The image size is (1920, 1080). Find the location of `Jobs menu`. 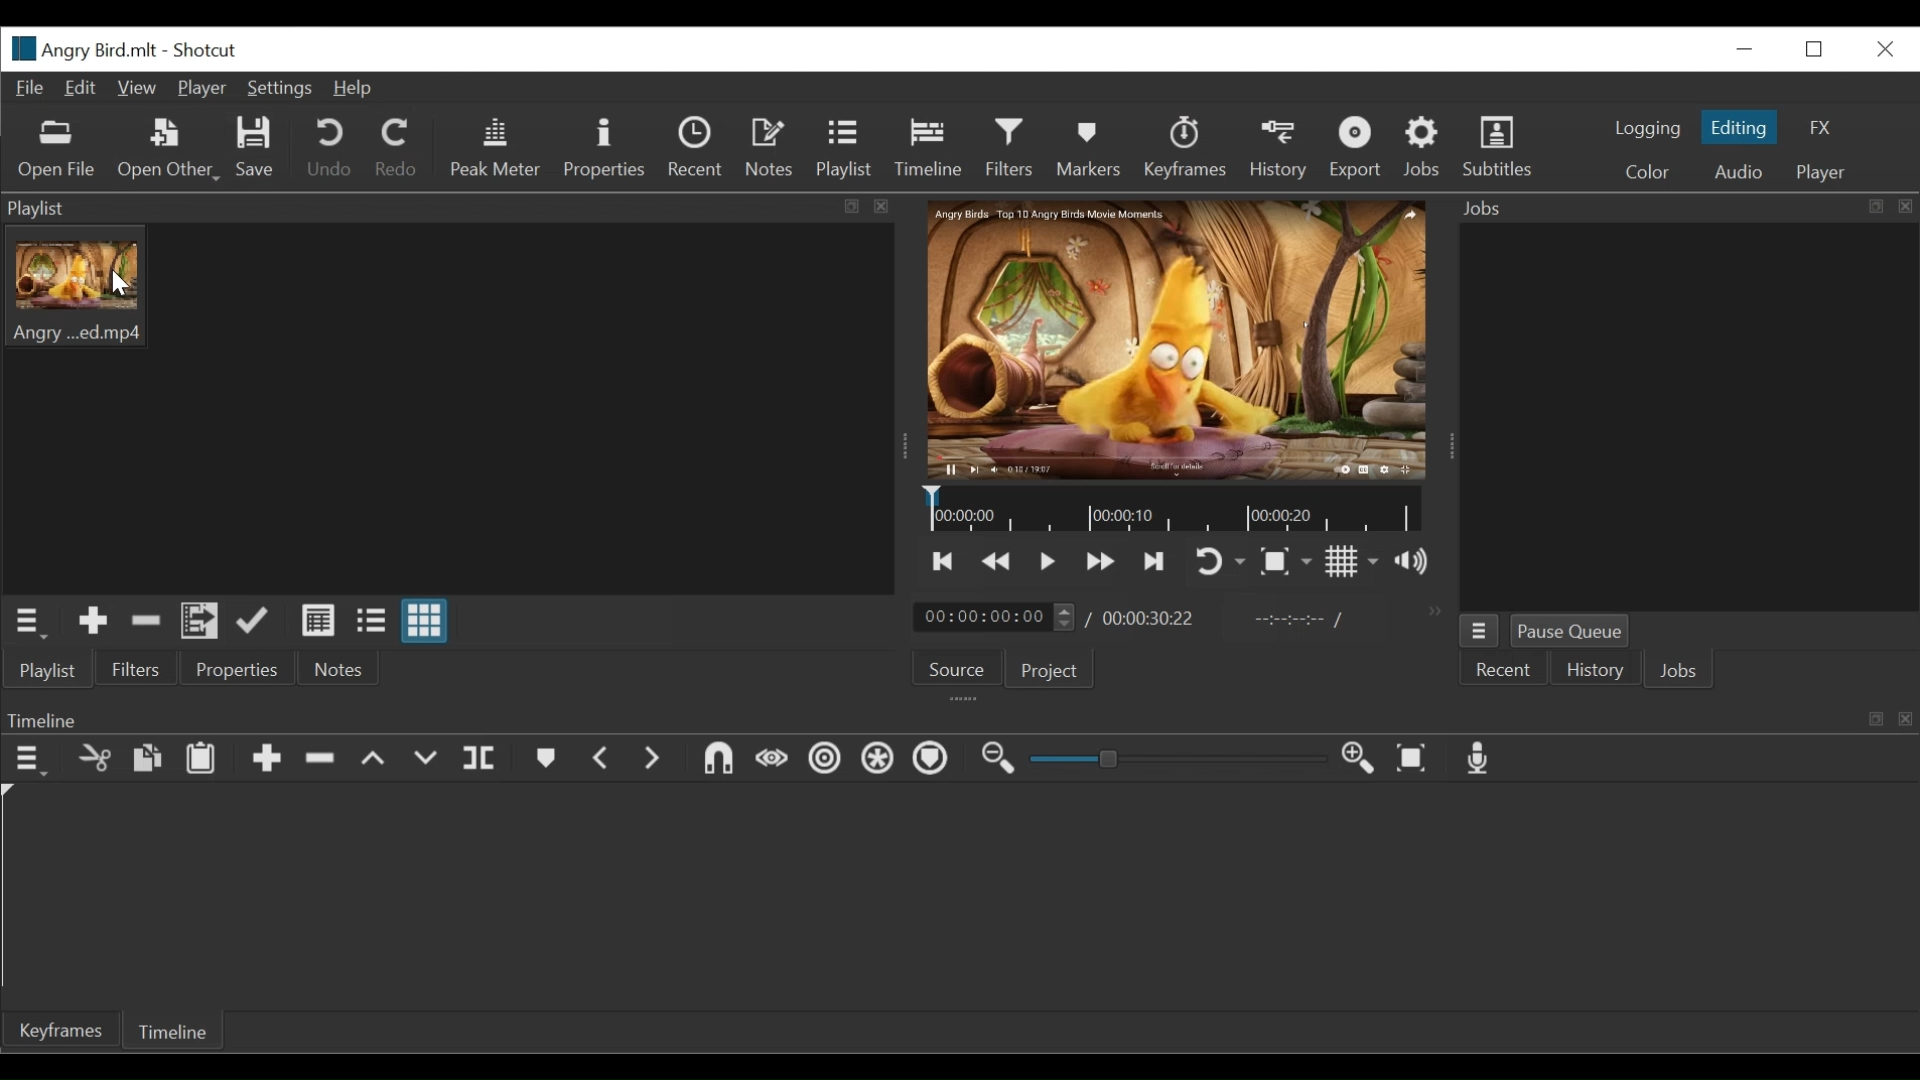

Jobs menu is located at coordinates (1479, 630).